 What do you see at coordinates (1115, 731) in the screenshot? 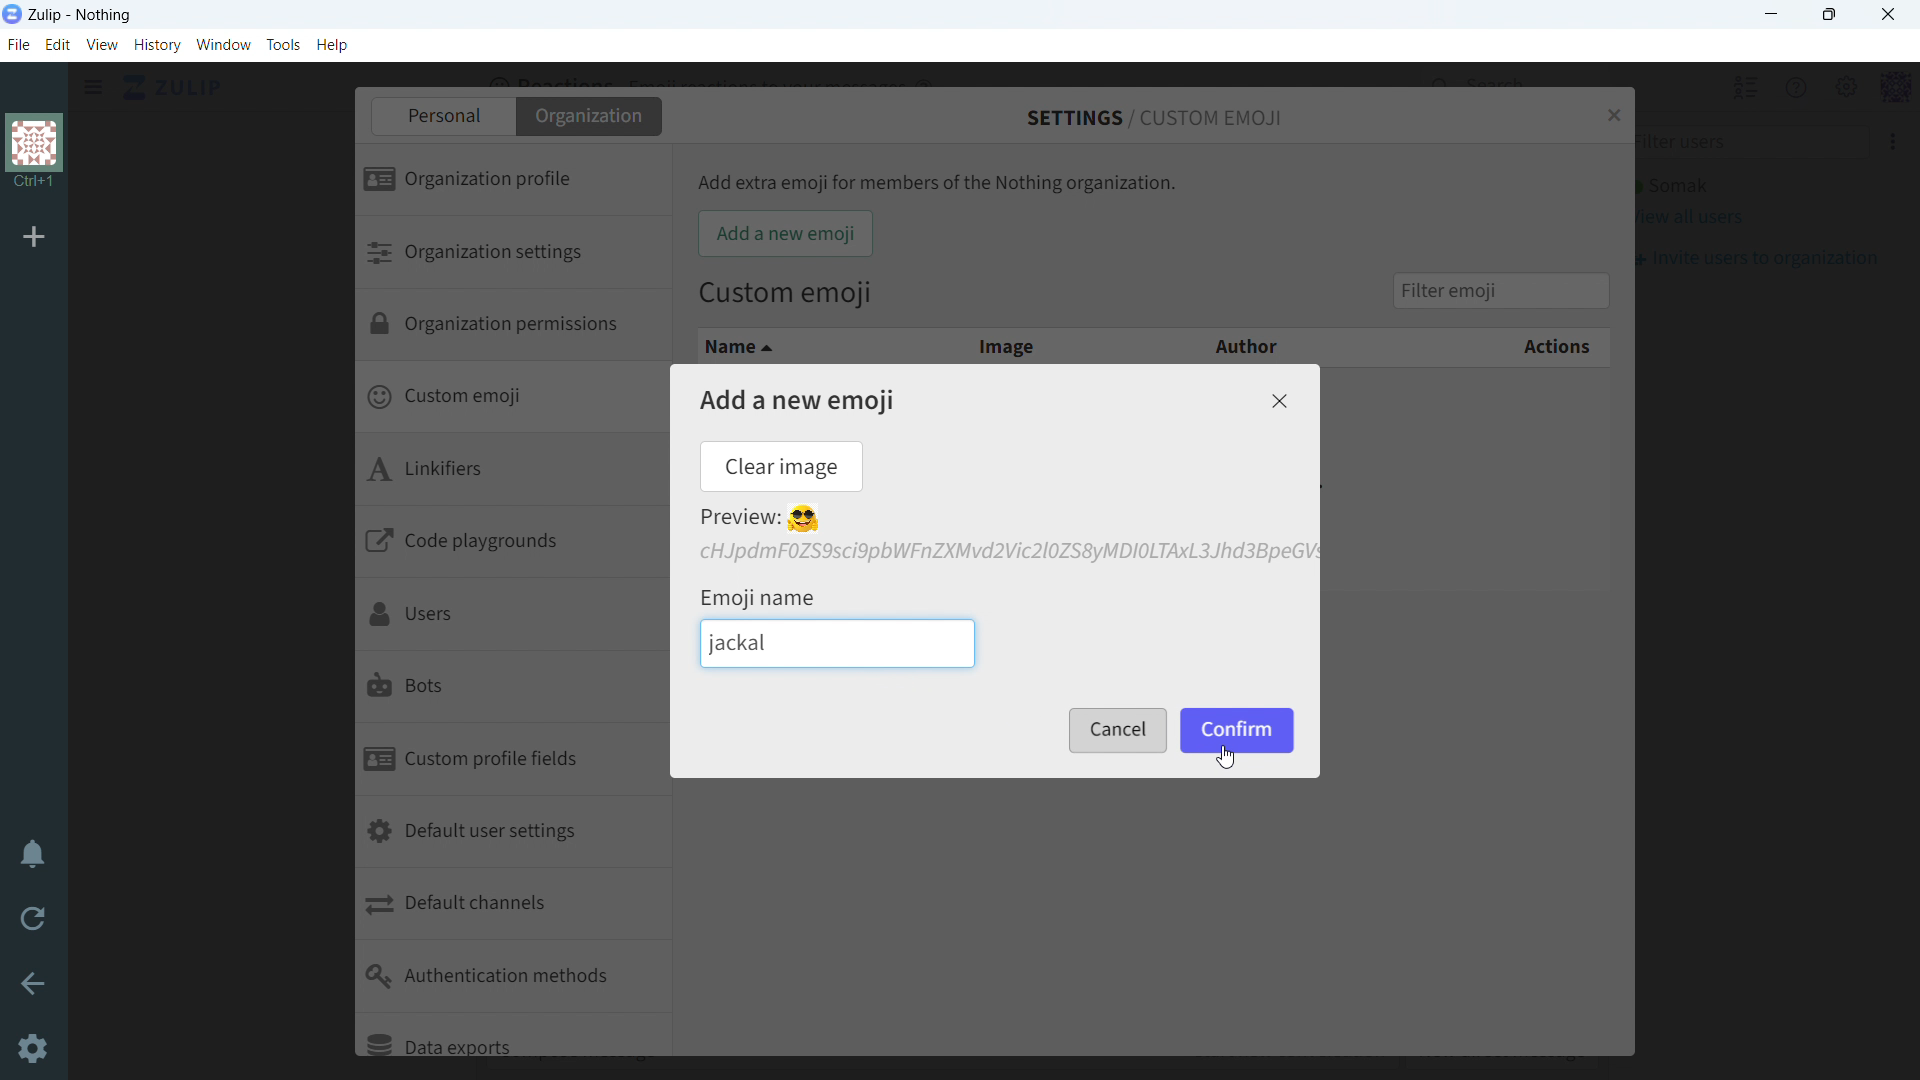
I see `cancel` at bounding box center [1115, 731].